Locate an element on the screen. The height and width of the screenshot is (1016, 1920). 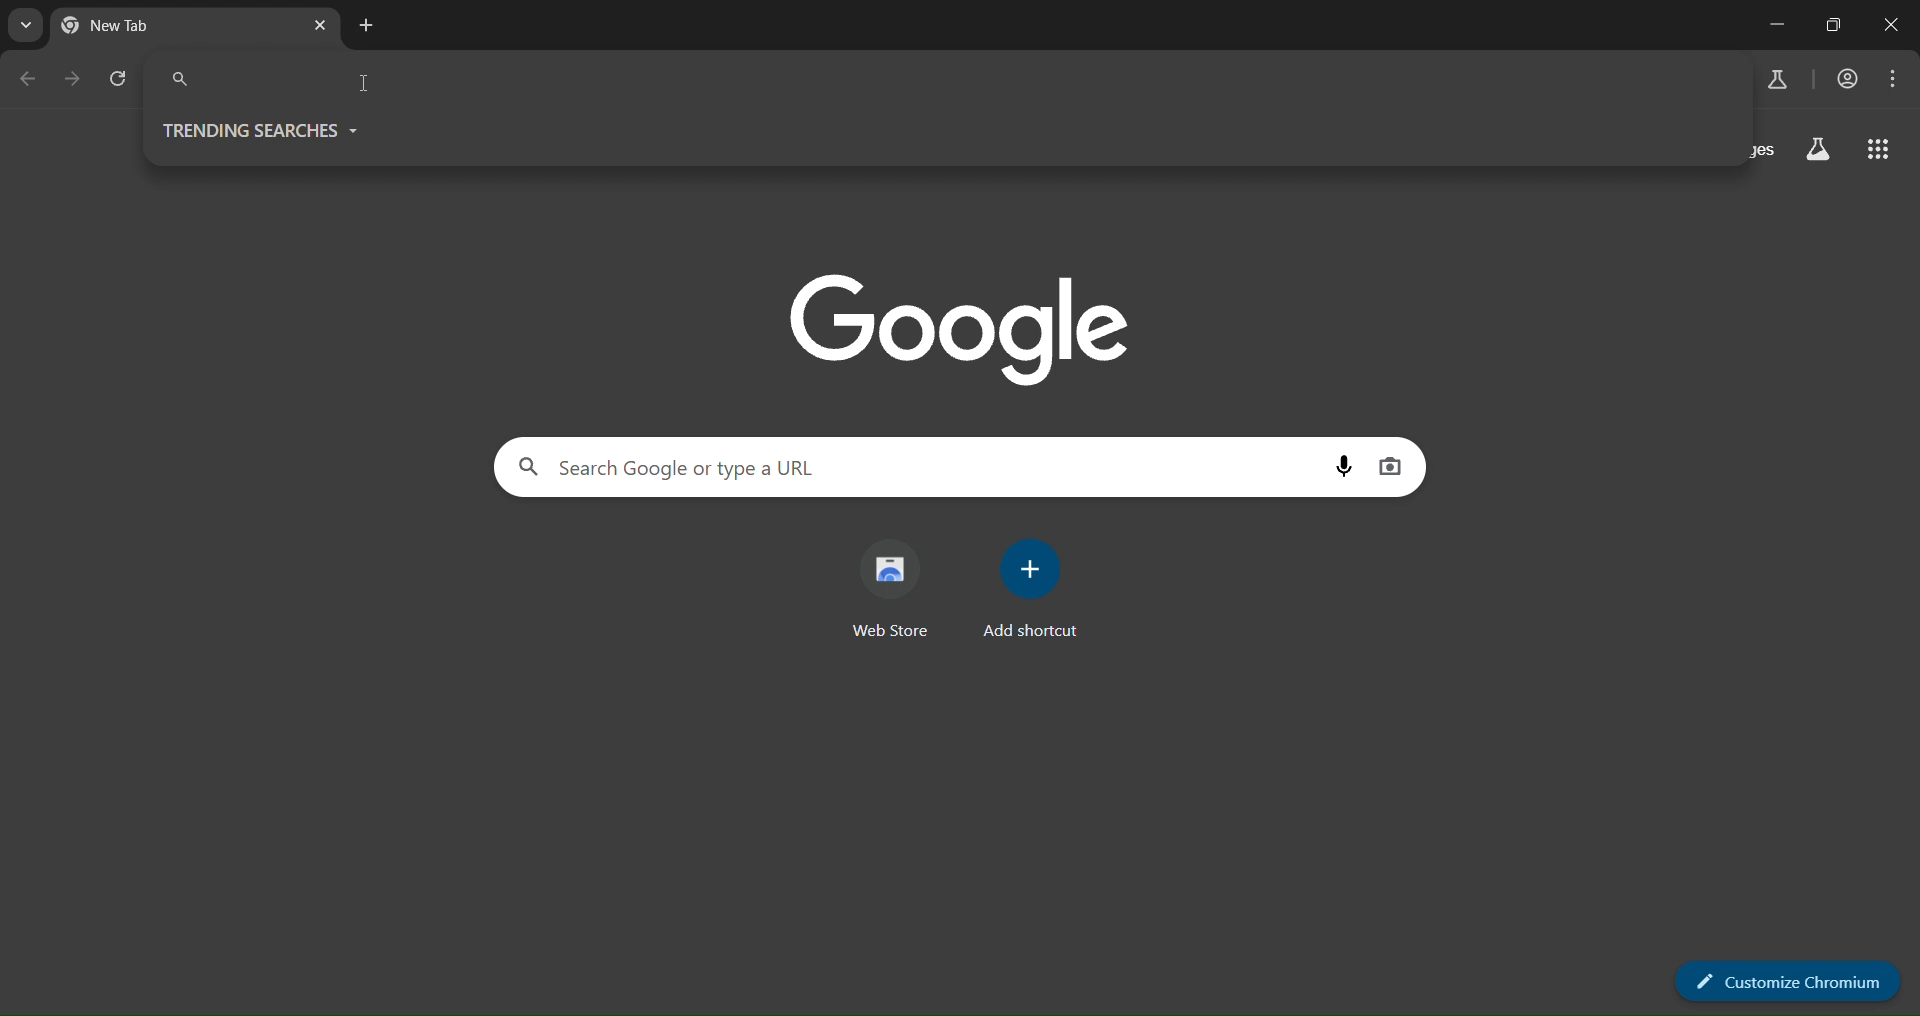
new tab is located at coordinates (370, 26).